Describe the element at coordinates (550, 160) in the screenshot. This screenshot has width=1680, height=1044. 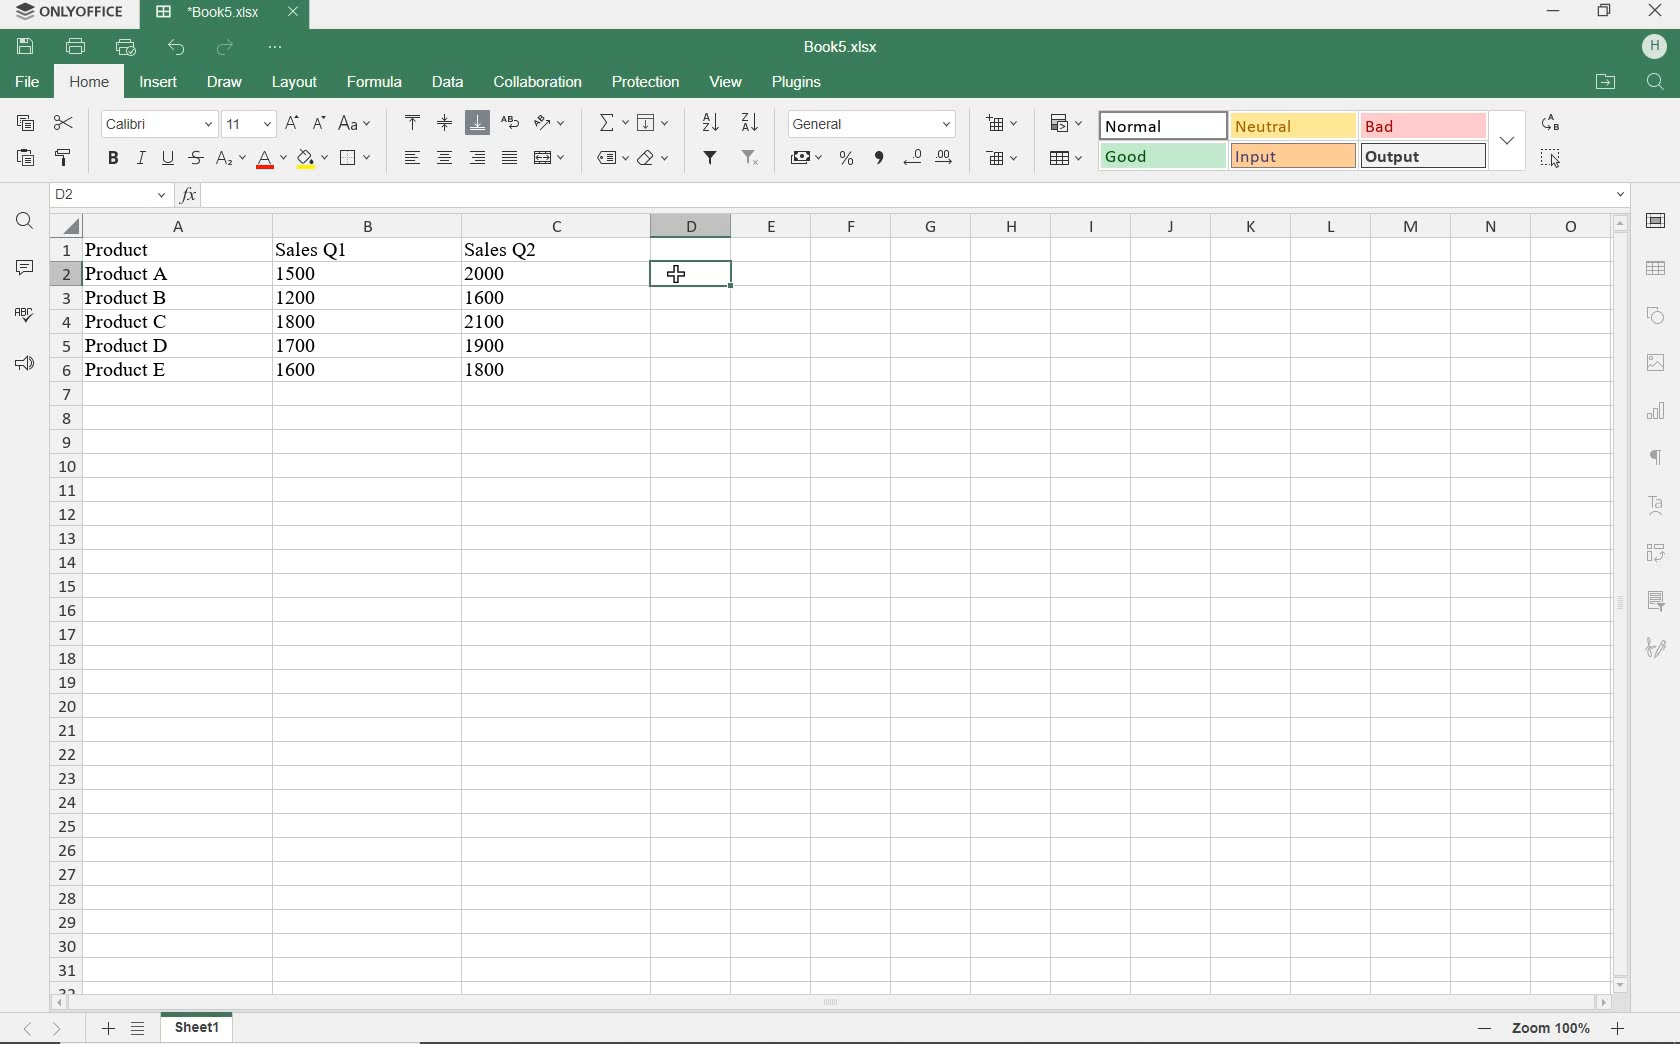
I see `merge & center` at that location.